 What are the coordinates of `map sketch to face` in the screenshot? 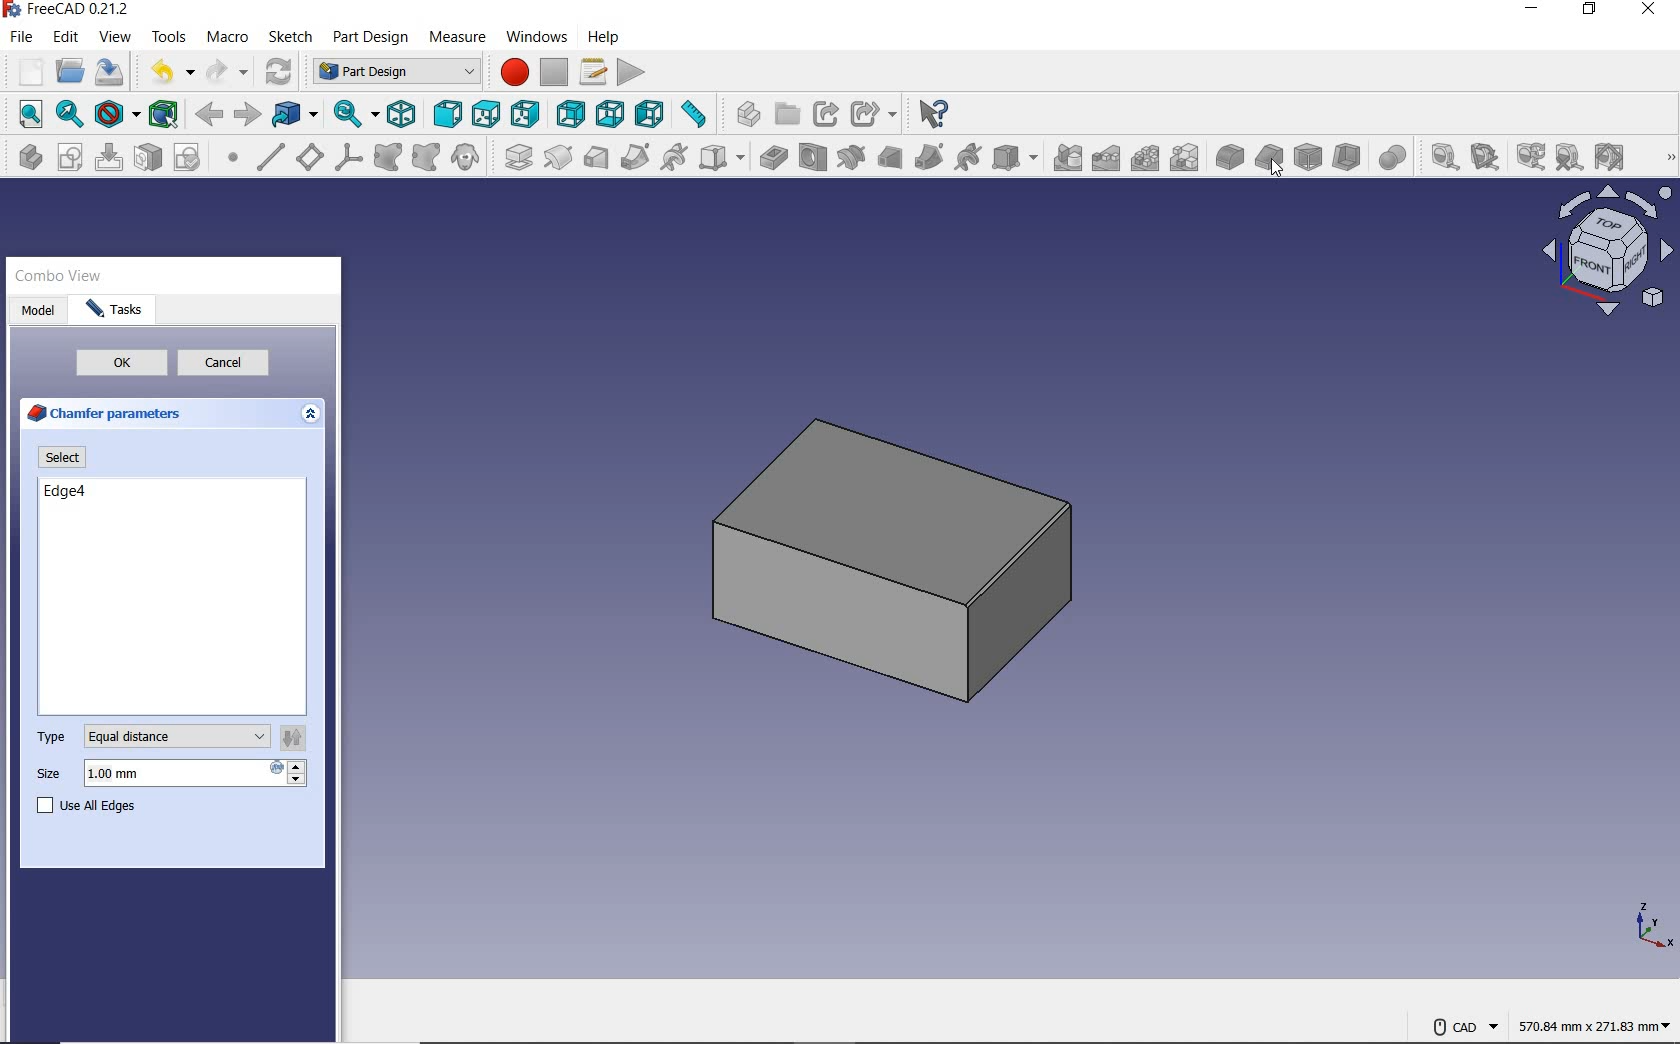 It's located at (149, 160).